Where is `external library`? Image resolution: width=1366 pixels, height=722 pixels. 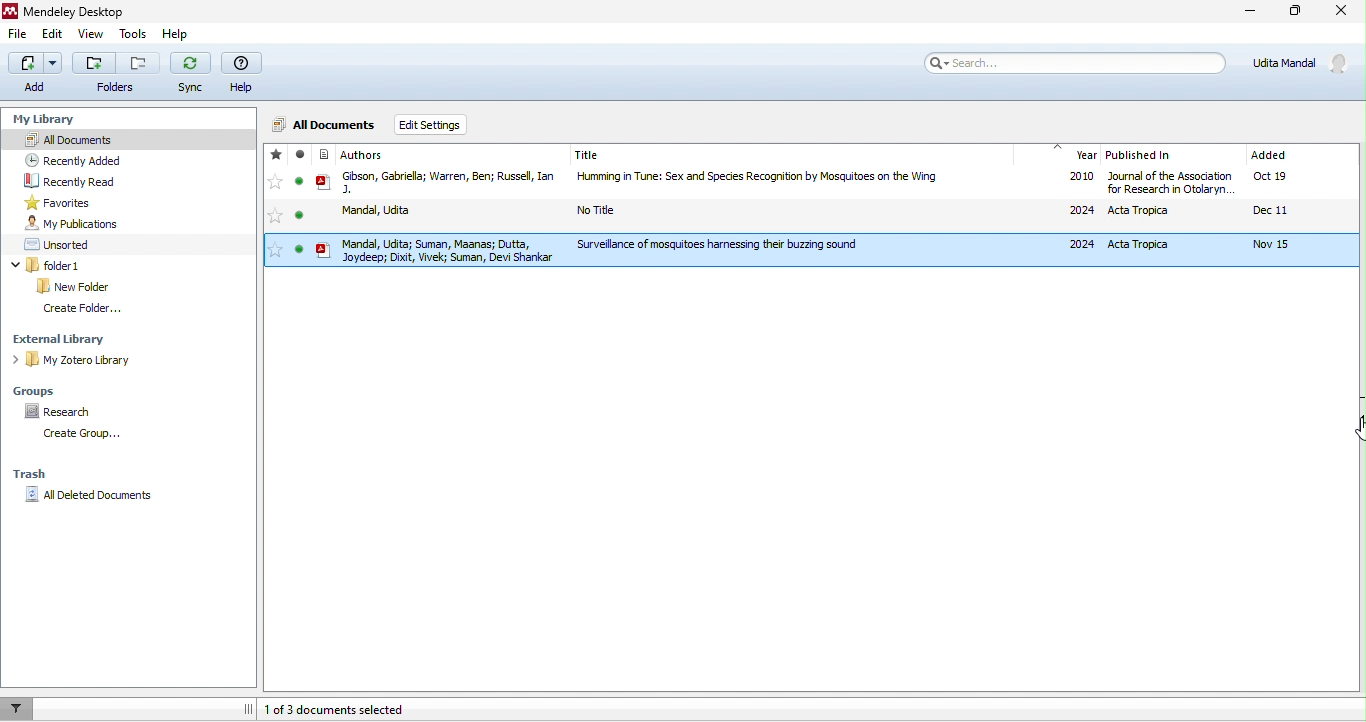 external library is located at coordinates (67, 341).